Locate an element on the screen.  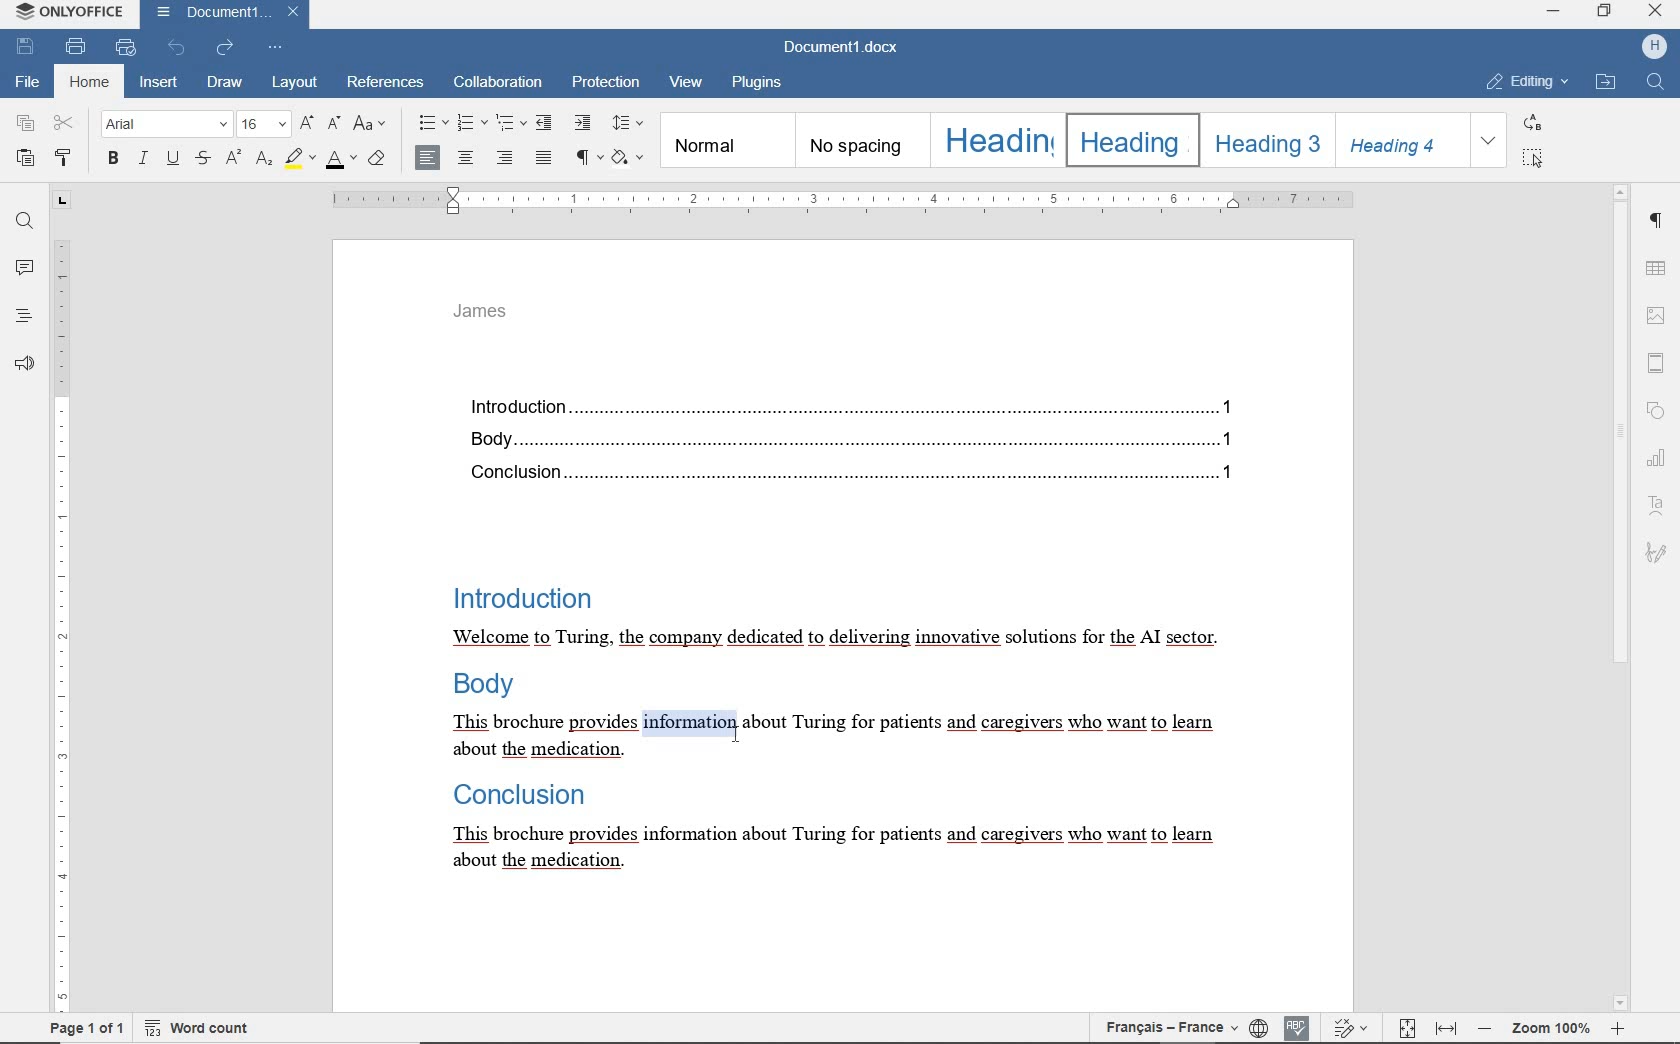
VIEW is located at coordinates (686, 86).